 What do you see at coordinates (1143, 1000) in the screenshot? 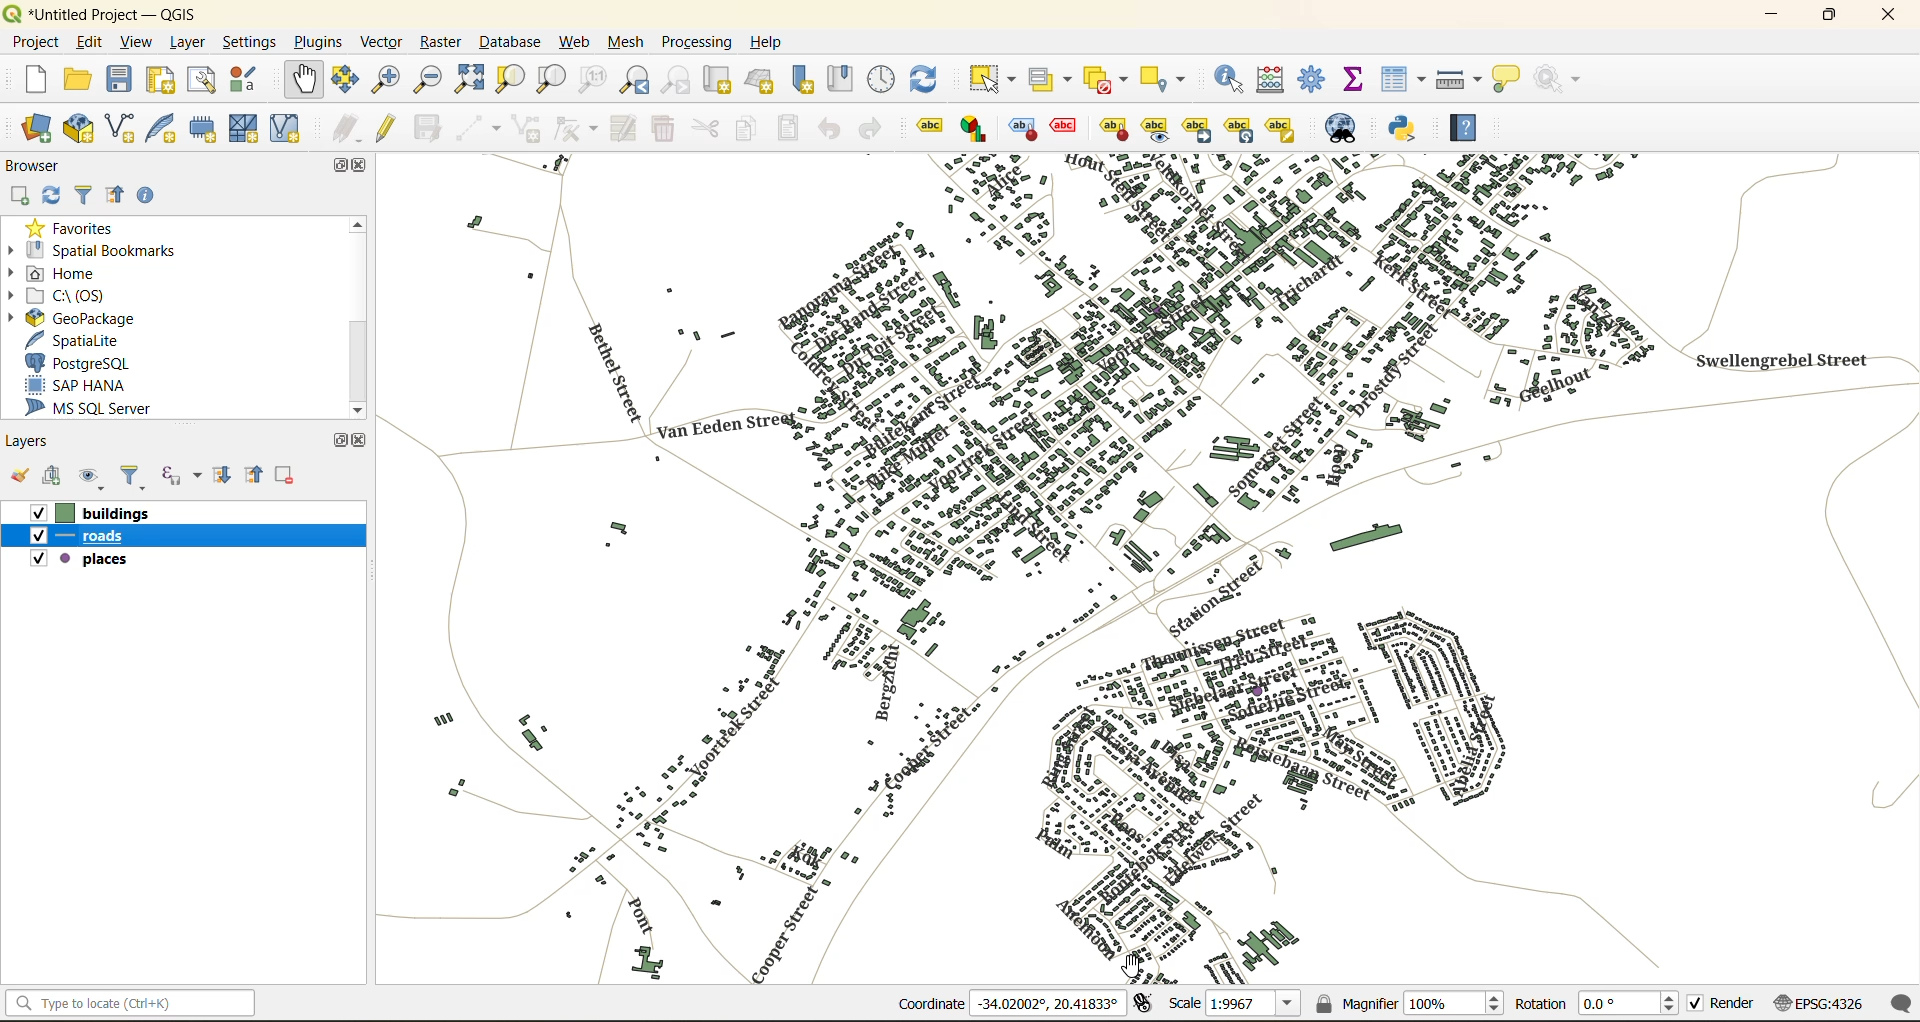
I see `toggle extents` at bounding box center [1143, 1000].